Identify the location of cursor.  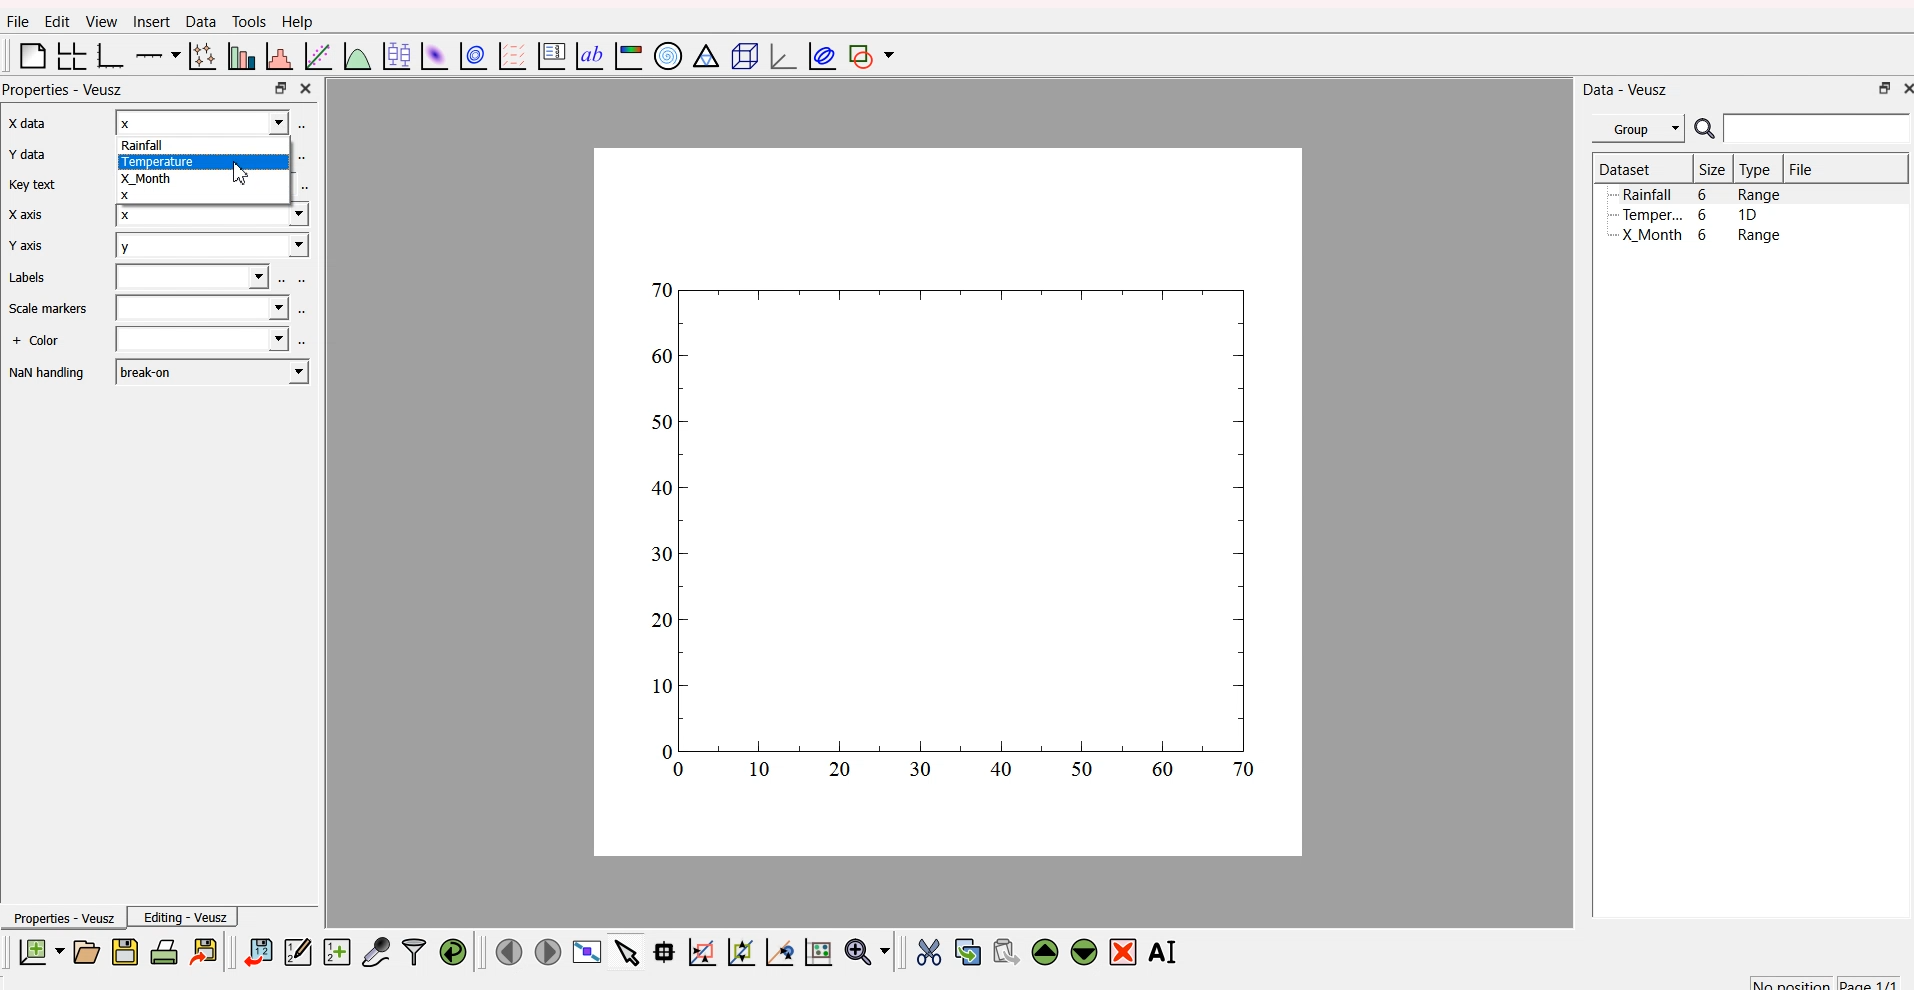
(239, 175).